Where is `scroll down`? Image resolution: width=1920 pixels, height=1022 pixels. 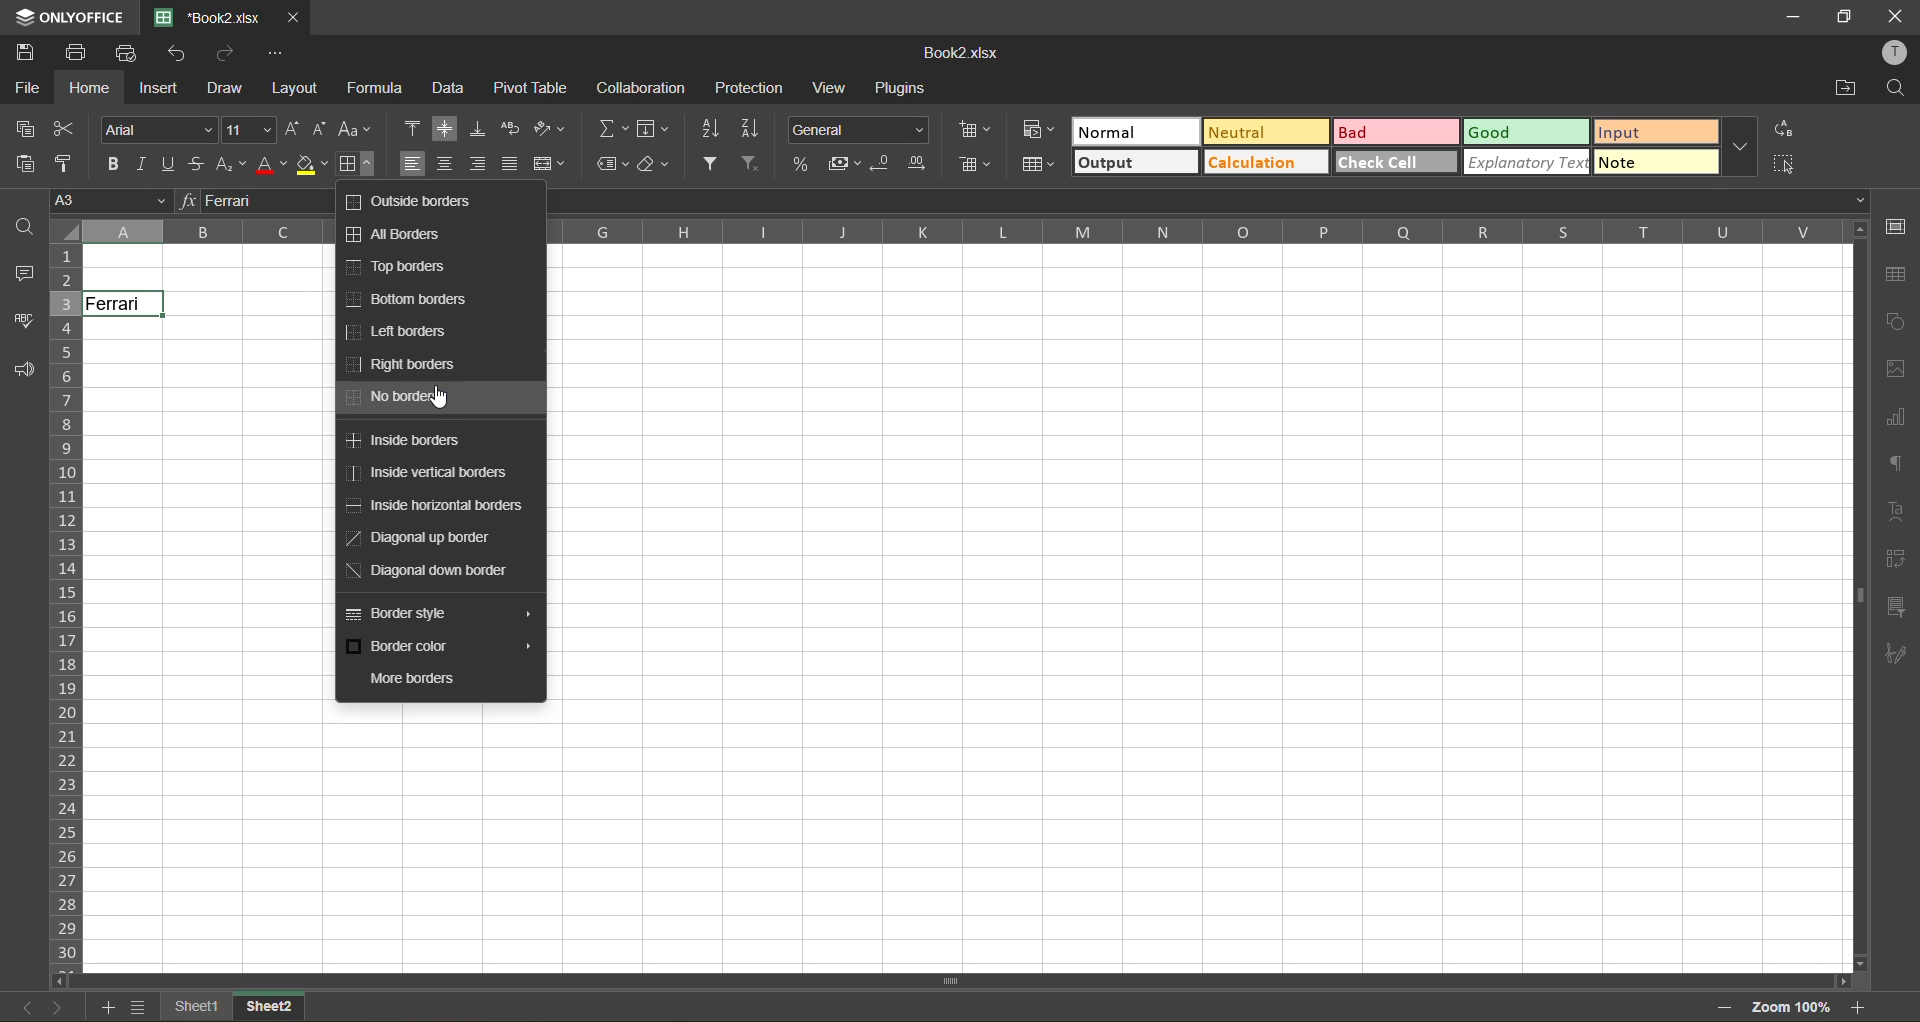 scroll down is located at coordinates (1862, 964).